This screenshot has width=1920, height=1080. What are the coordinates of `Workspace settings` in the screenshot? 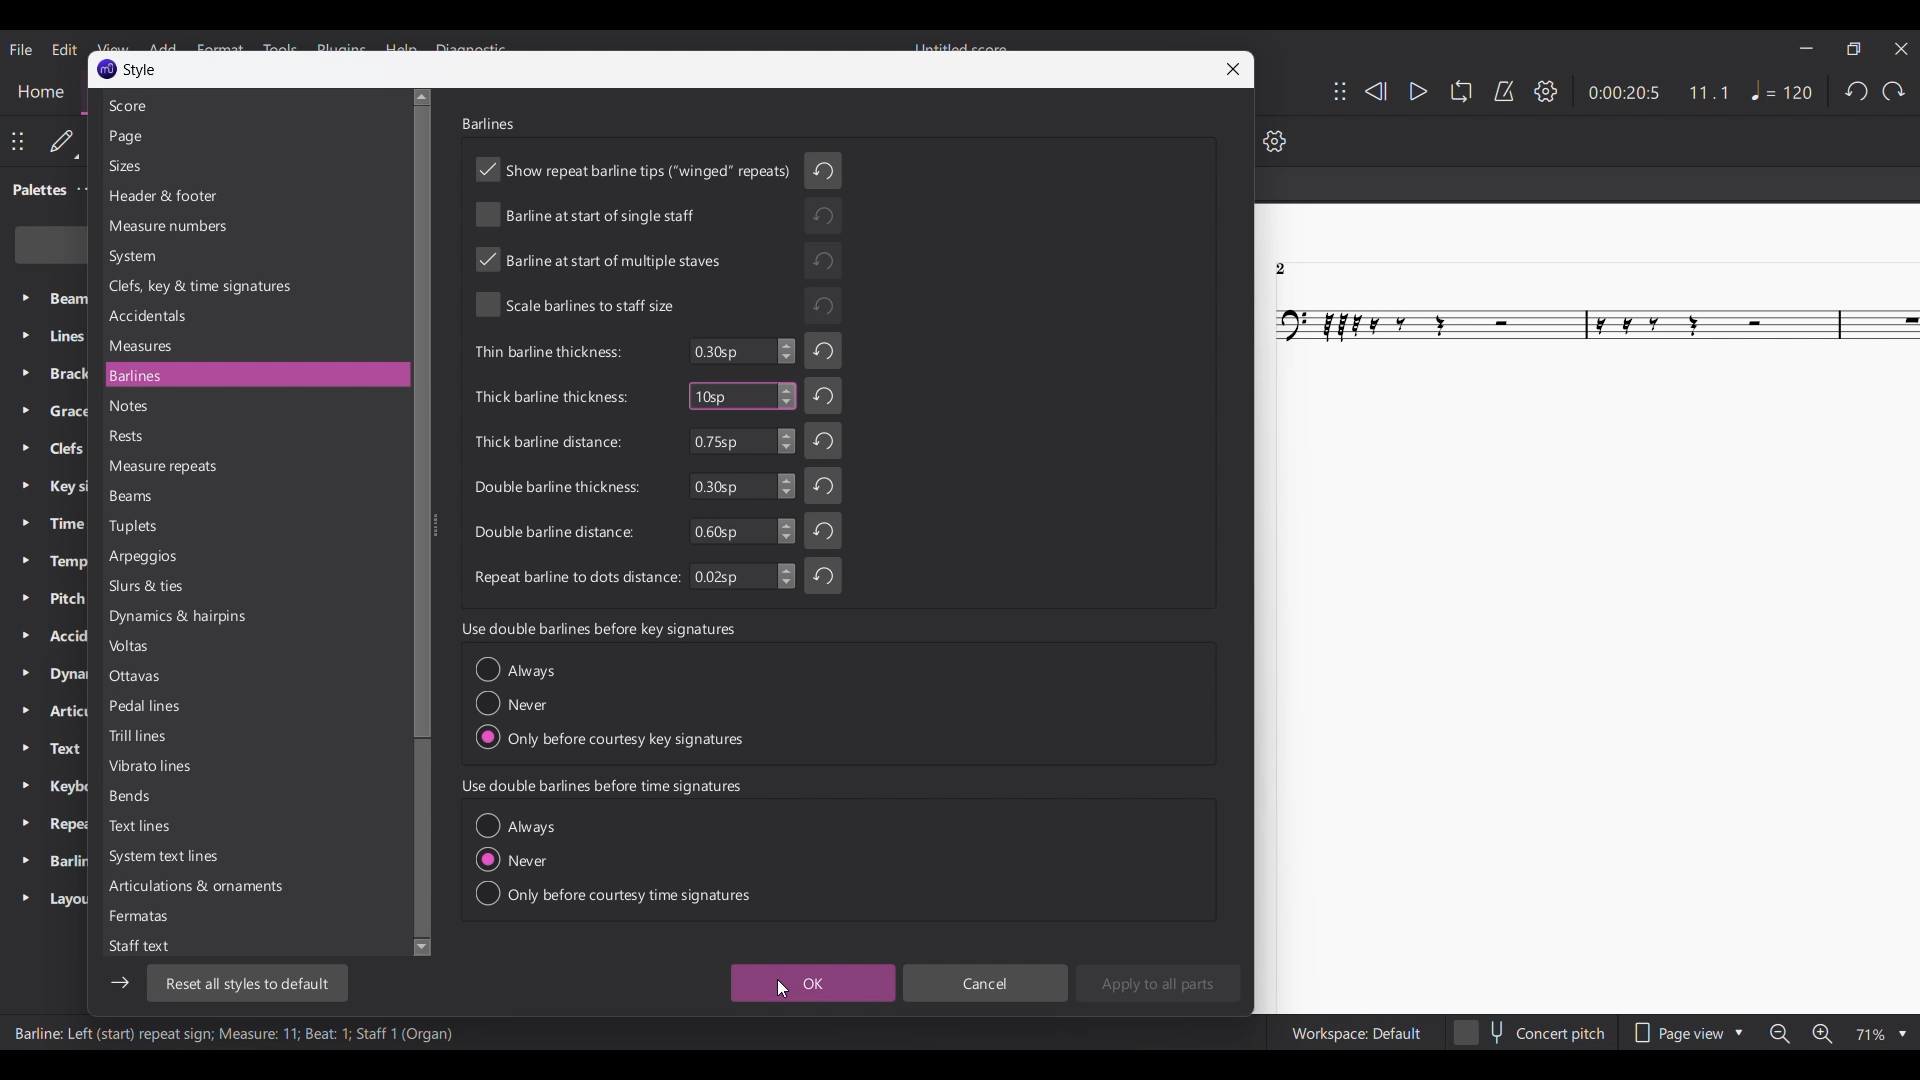 It's located at (1355, 1033).